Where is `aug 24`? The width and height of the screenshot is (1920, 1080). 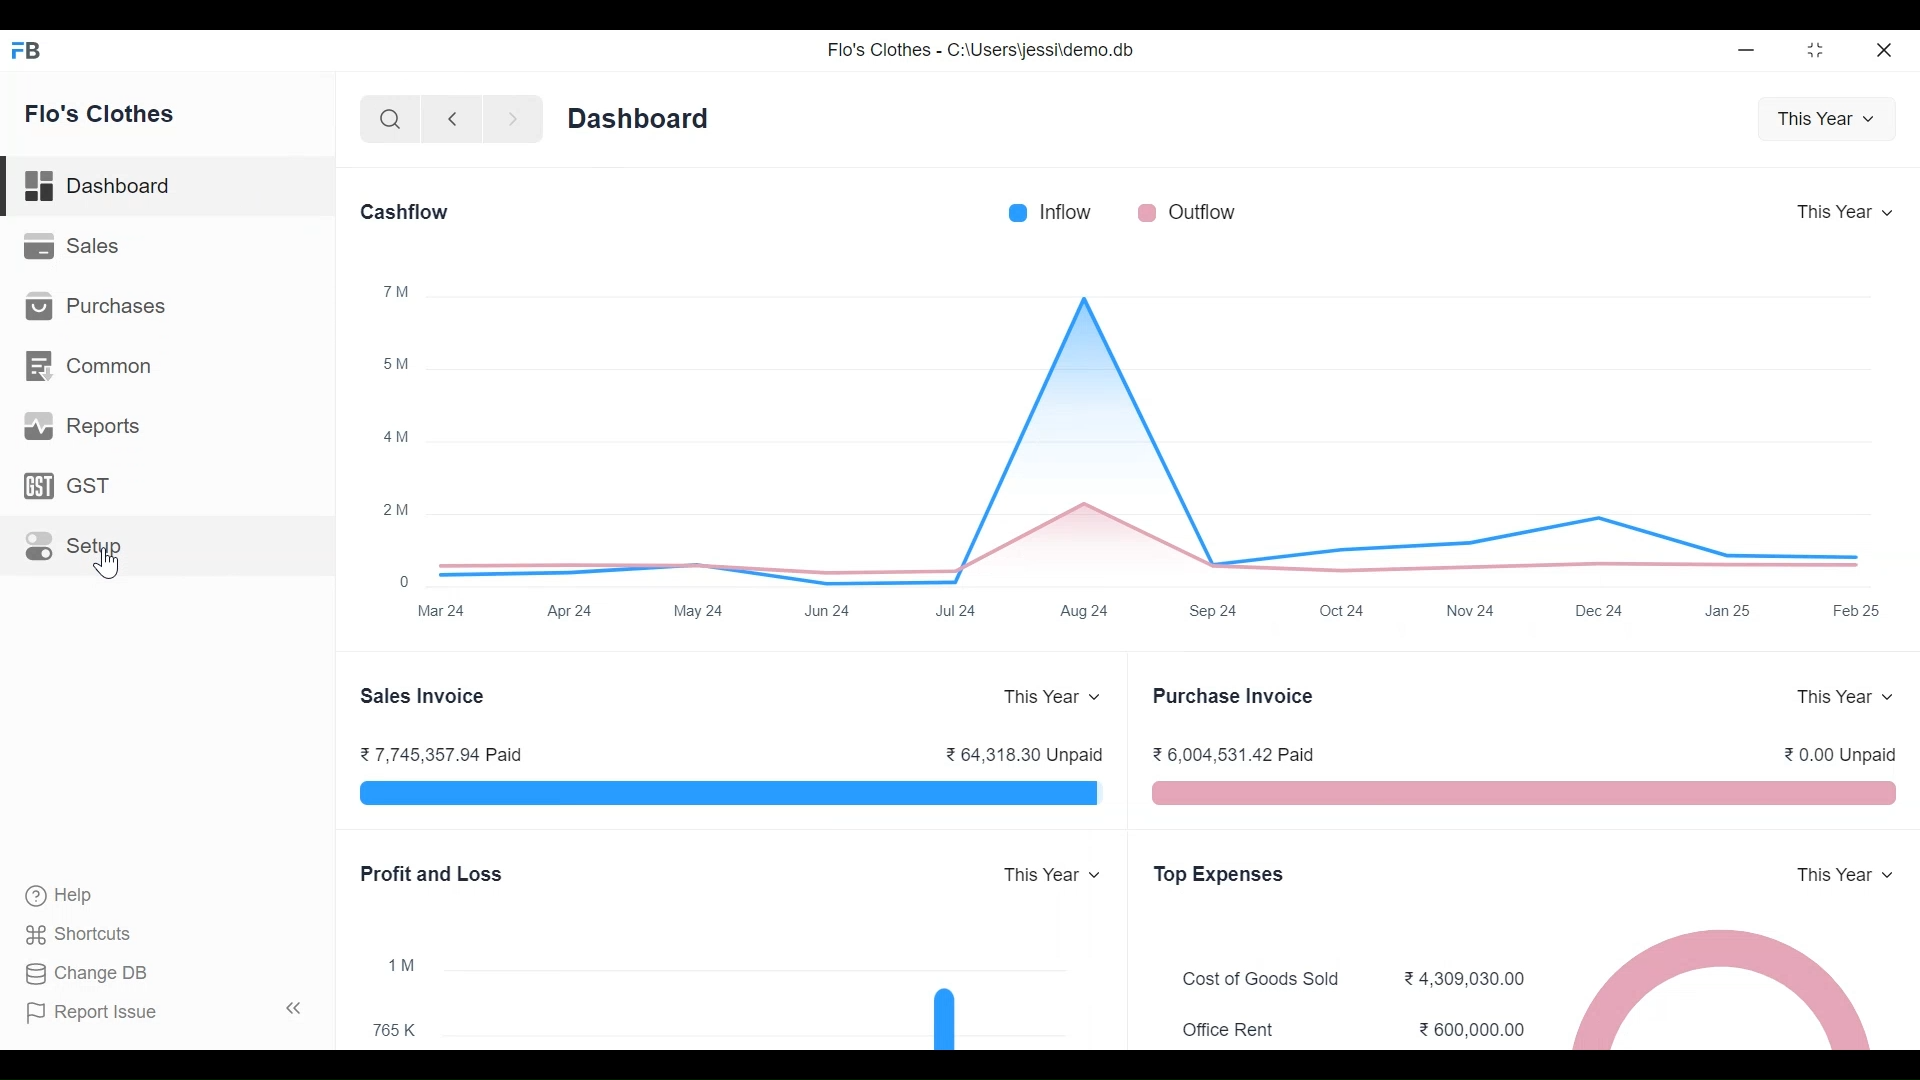 aug 24 is located at coordinates (1085, 611).